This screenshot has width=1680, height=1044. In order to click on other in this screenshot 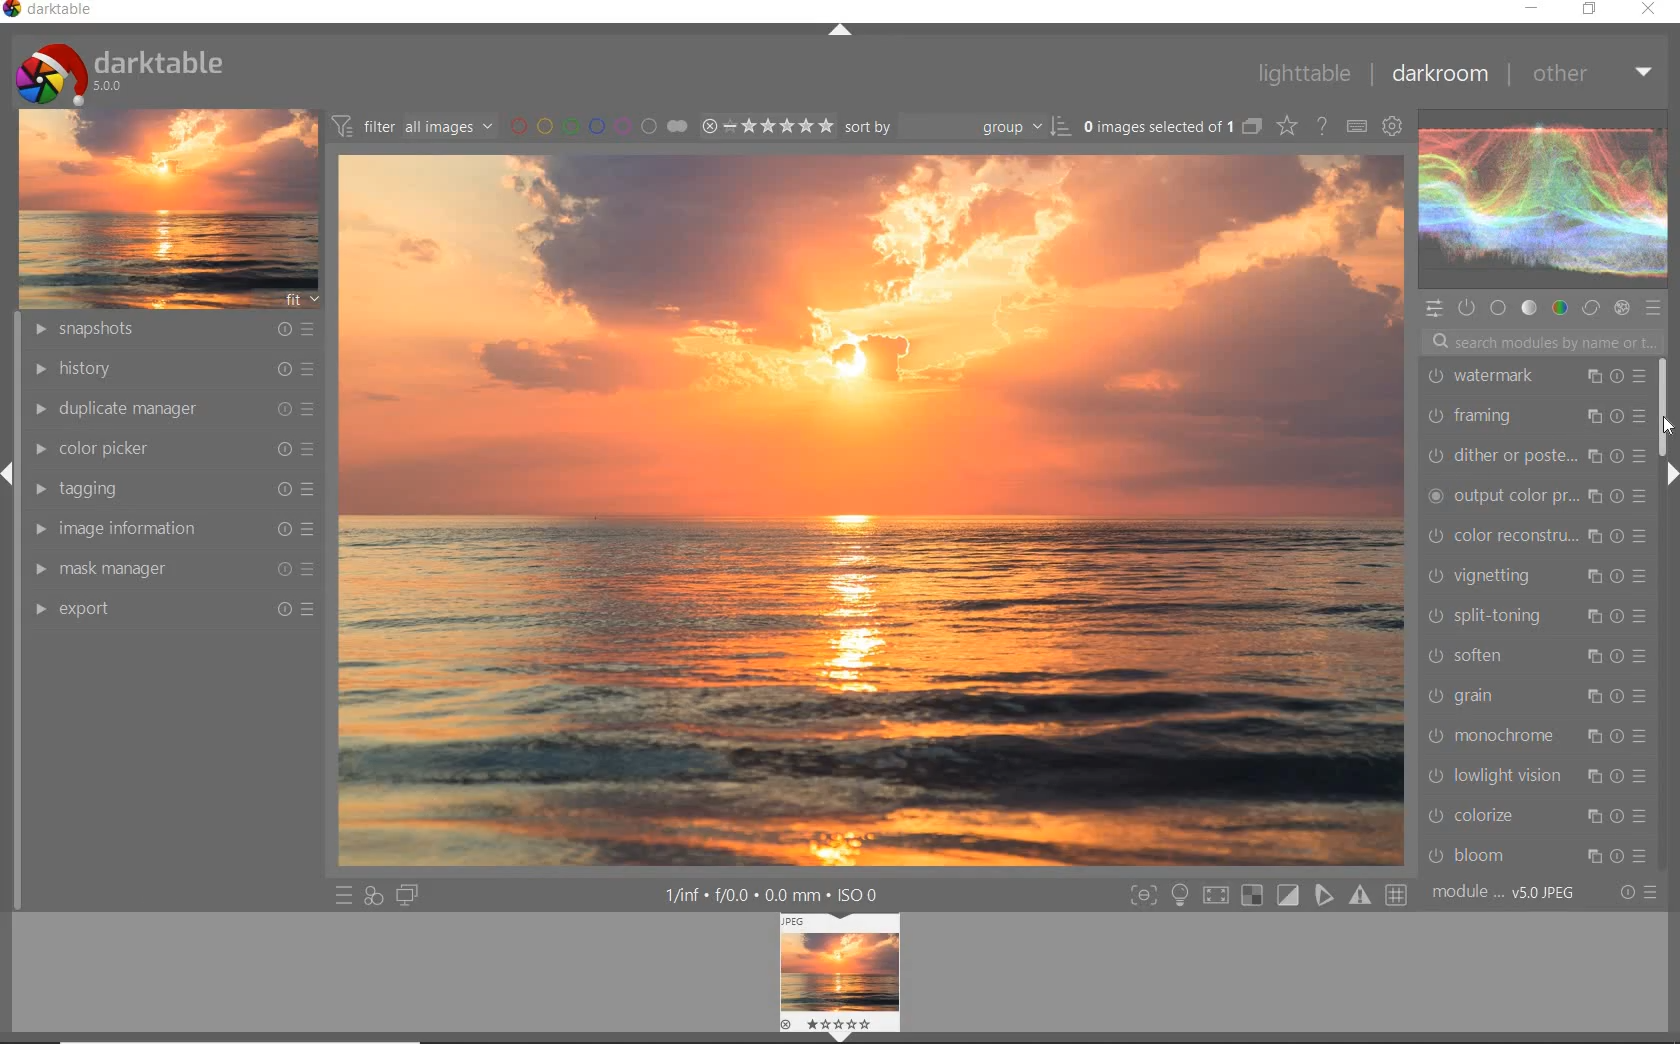, I will do `click(1595, 78)`.